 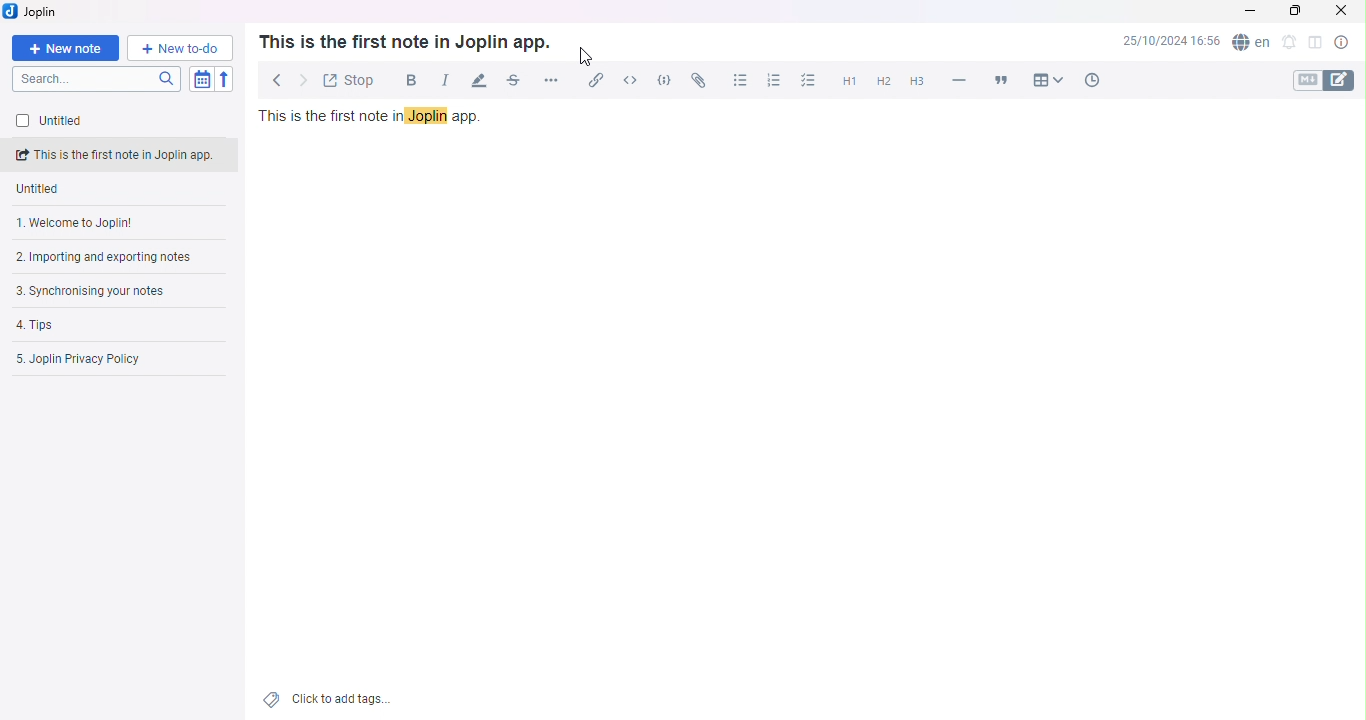 What do you see at coordinates (125, 187) in the screenshot?
I see `note` at bounding box center [125, 187].